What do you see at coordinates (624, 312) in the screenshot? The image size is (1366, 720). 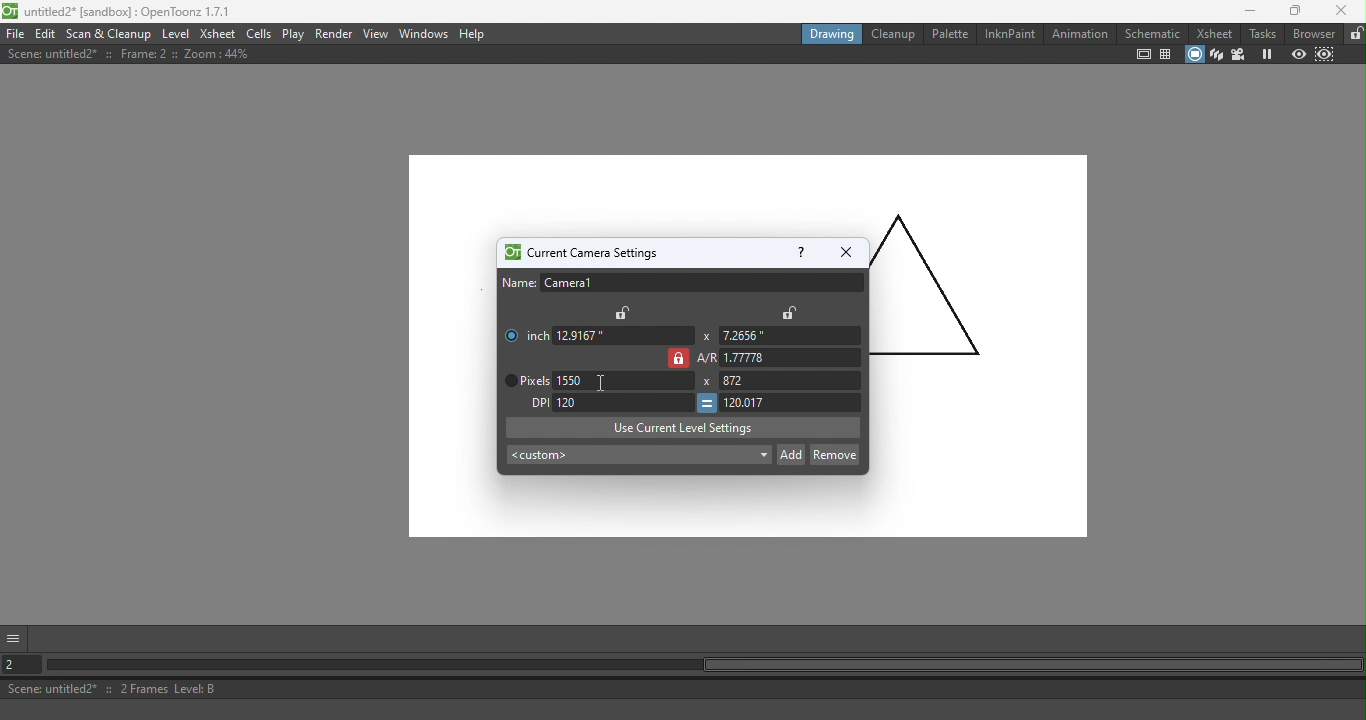 I see `Lock` at bounding box center [624, 312].